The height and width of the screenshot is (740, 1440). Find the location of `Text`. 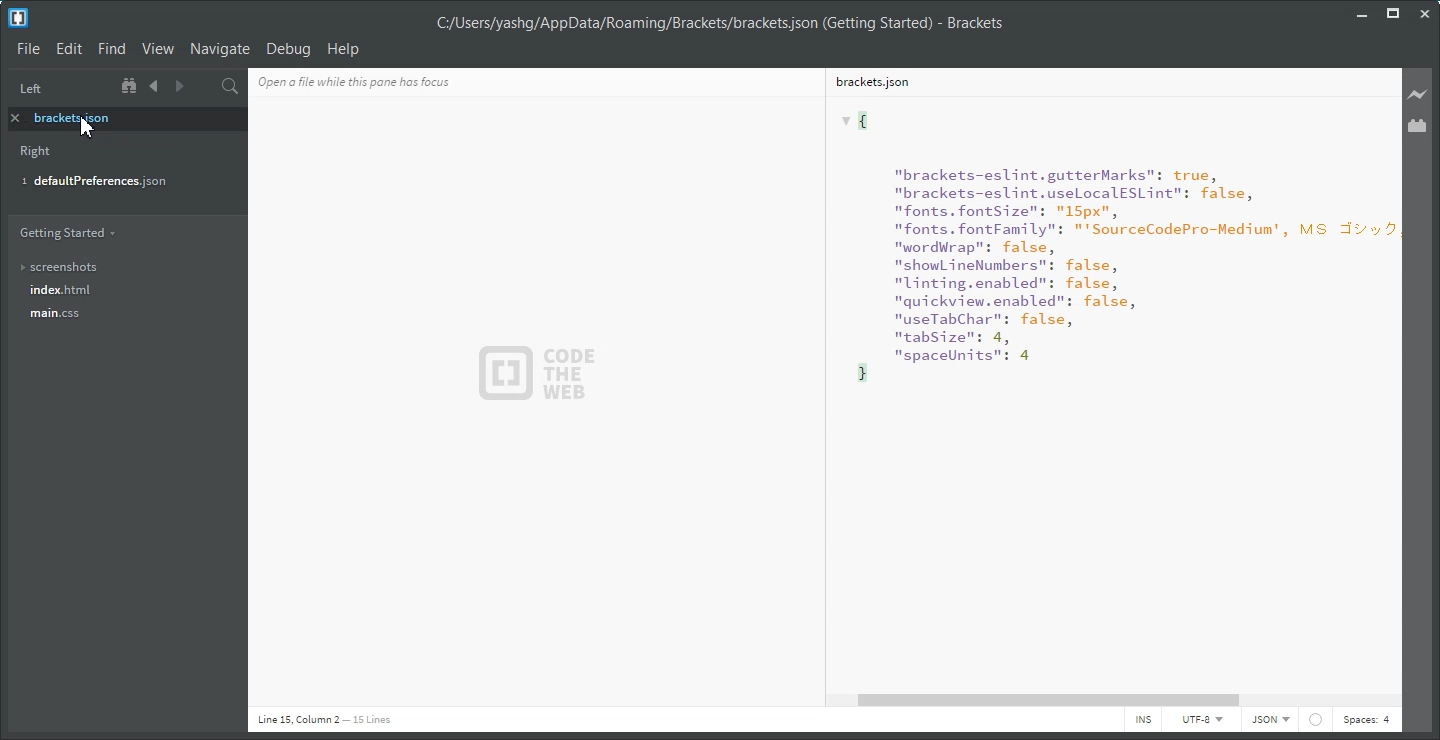

Text is located at coordinates (540, 374).